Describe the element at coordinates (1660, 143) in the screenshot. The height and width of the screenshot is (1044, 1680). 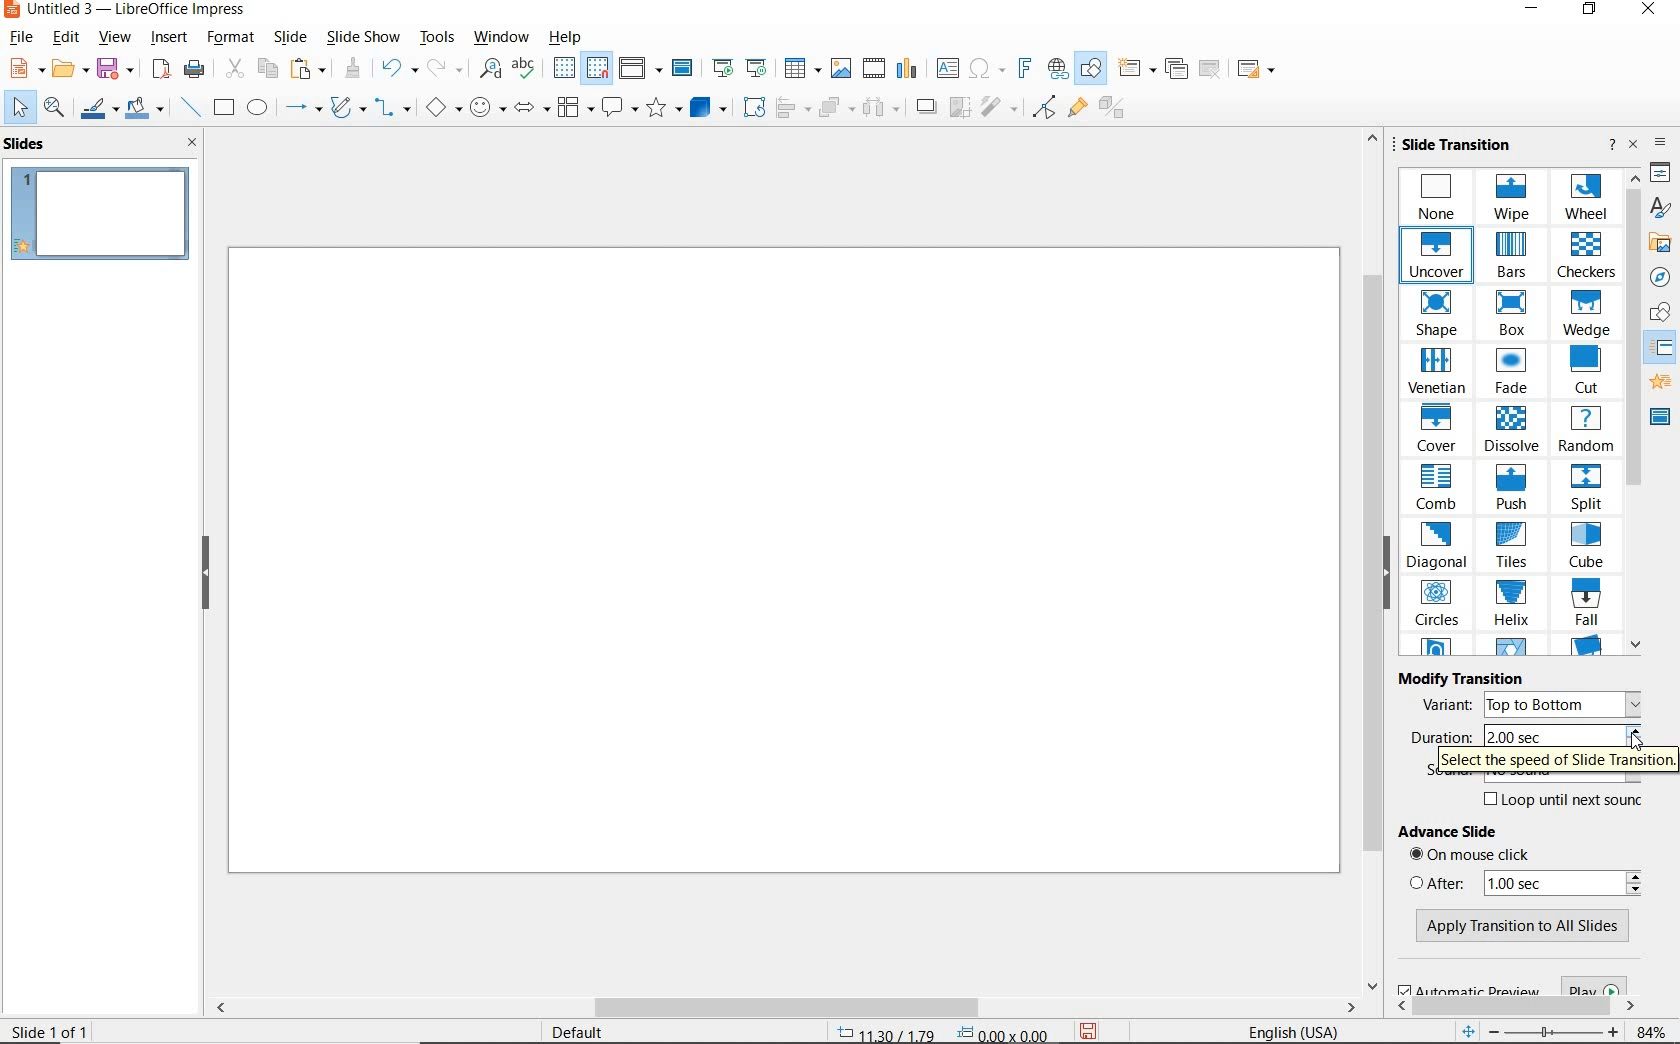
I see `SIDEBAR SETTINGS` at that location.